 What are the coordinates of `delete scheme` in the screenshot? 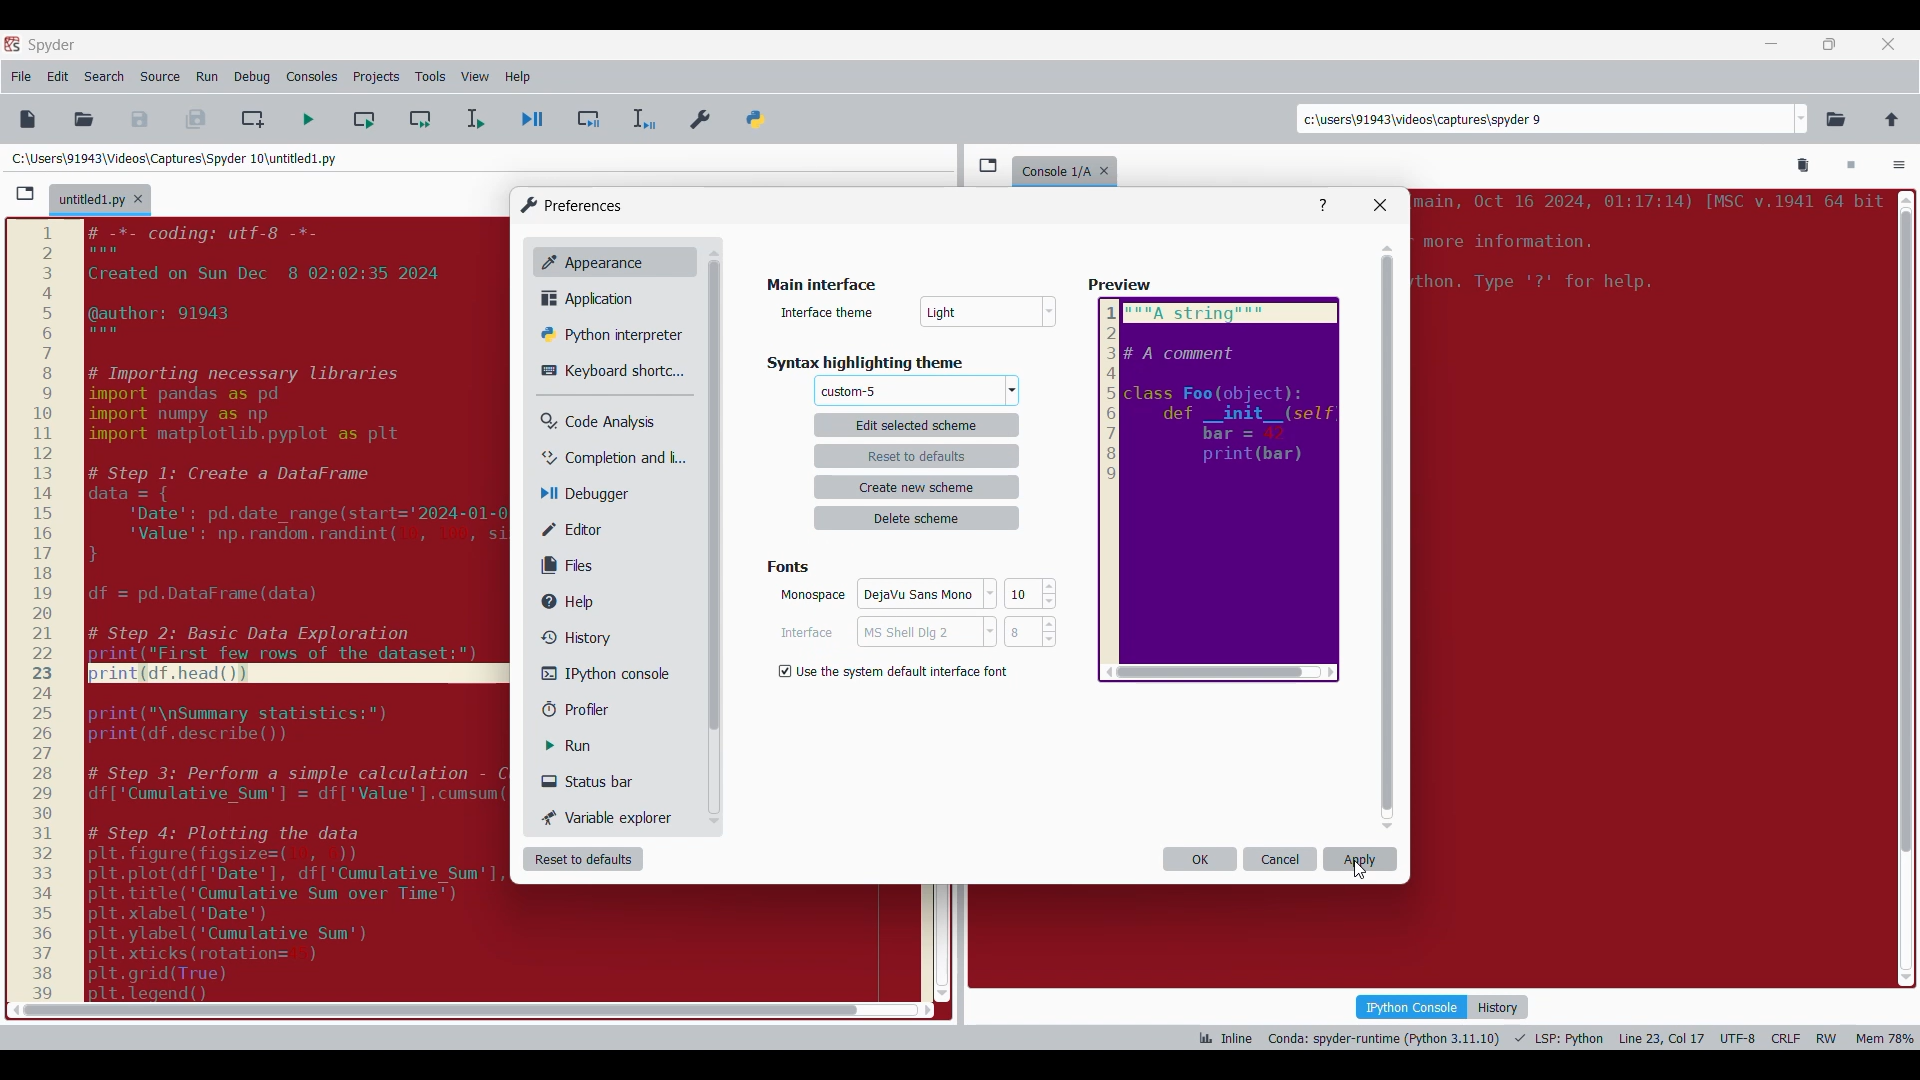 It's located at (918, 518).